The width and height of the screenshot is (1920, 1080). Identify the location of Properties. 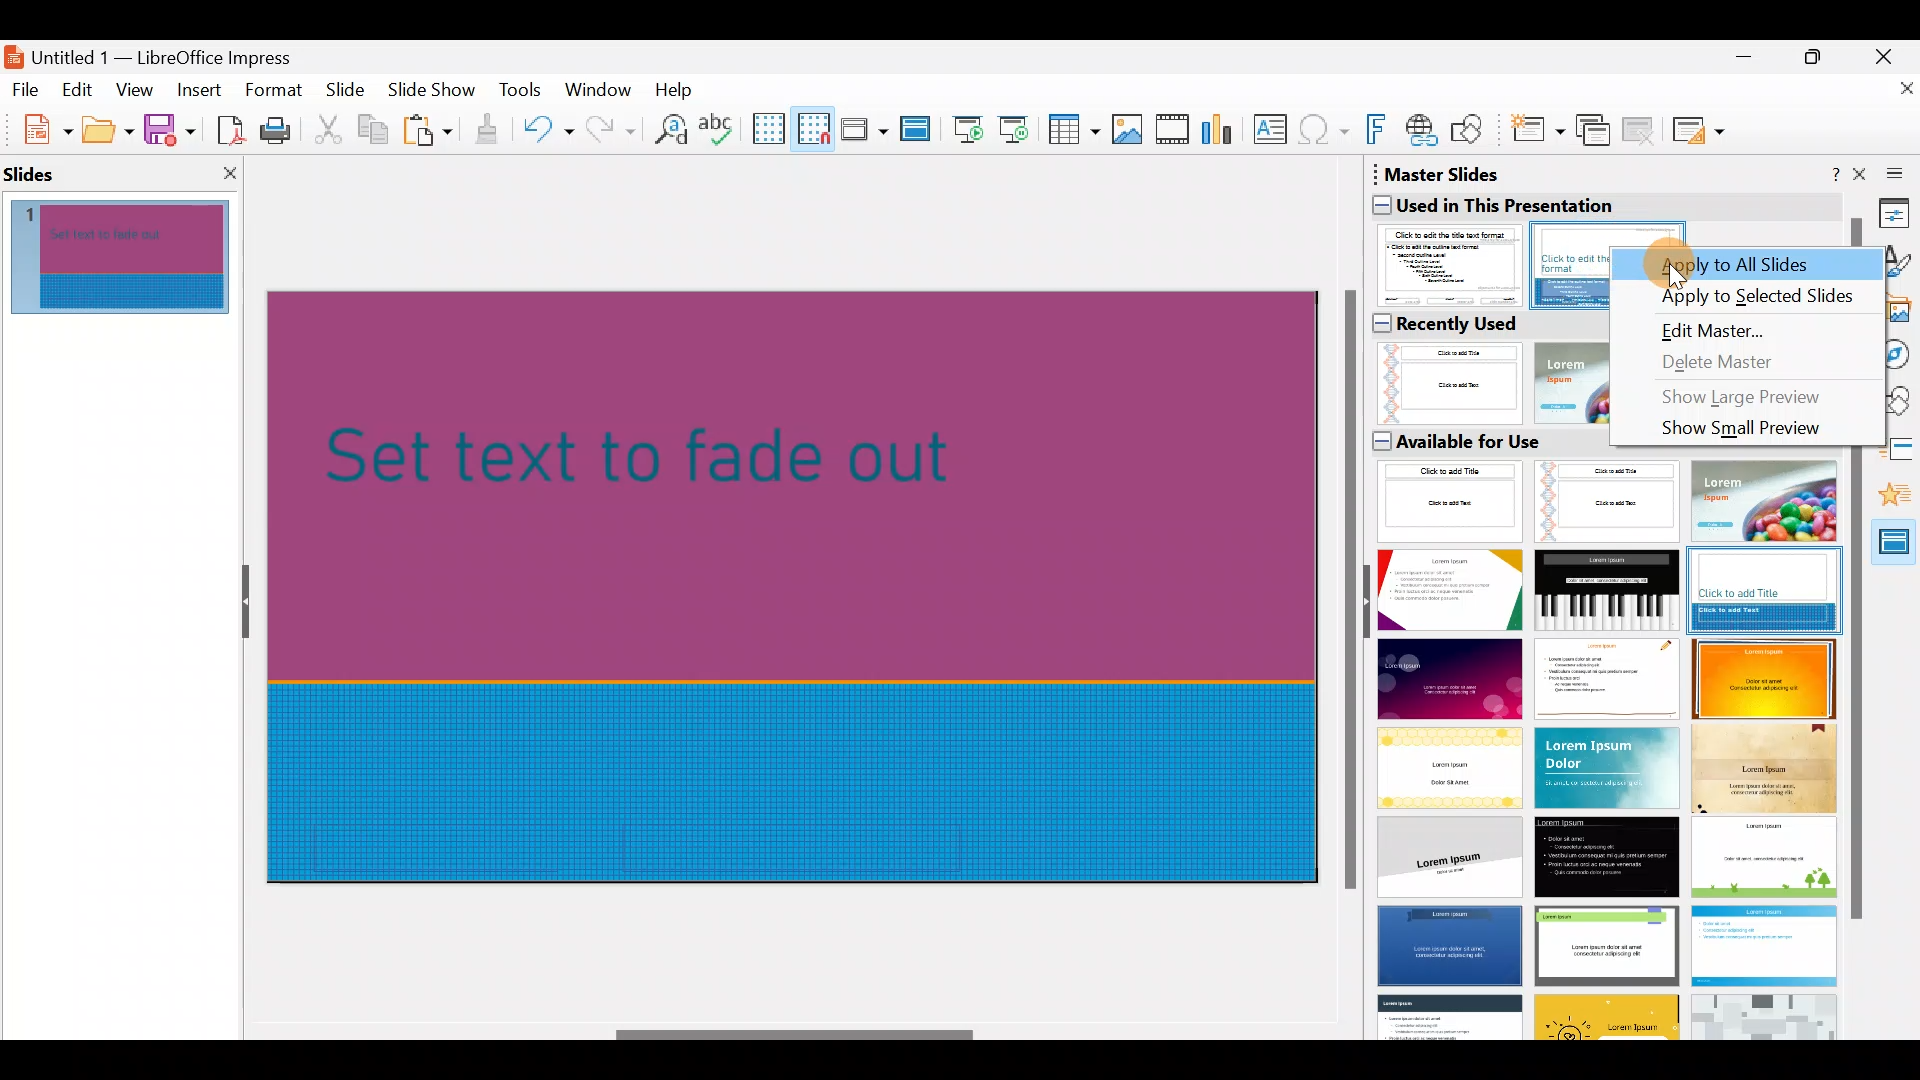
(1895, 212).